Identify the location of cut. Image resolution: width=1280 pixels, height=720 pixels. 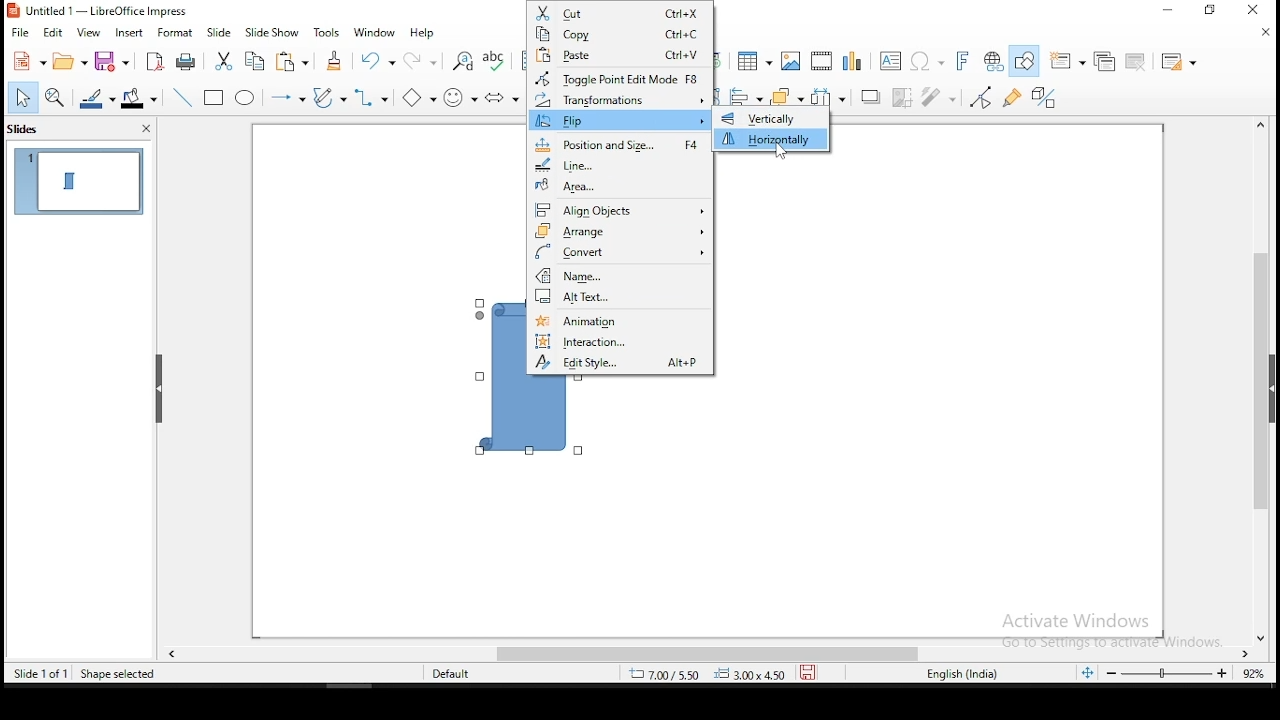
(621, 12).